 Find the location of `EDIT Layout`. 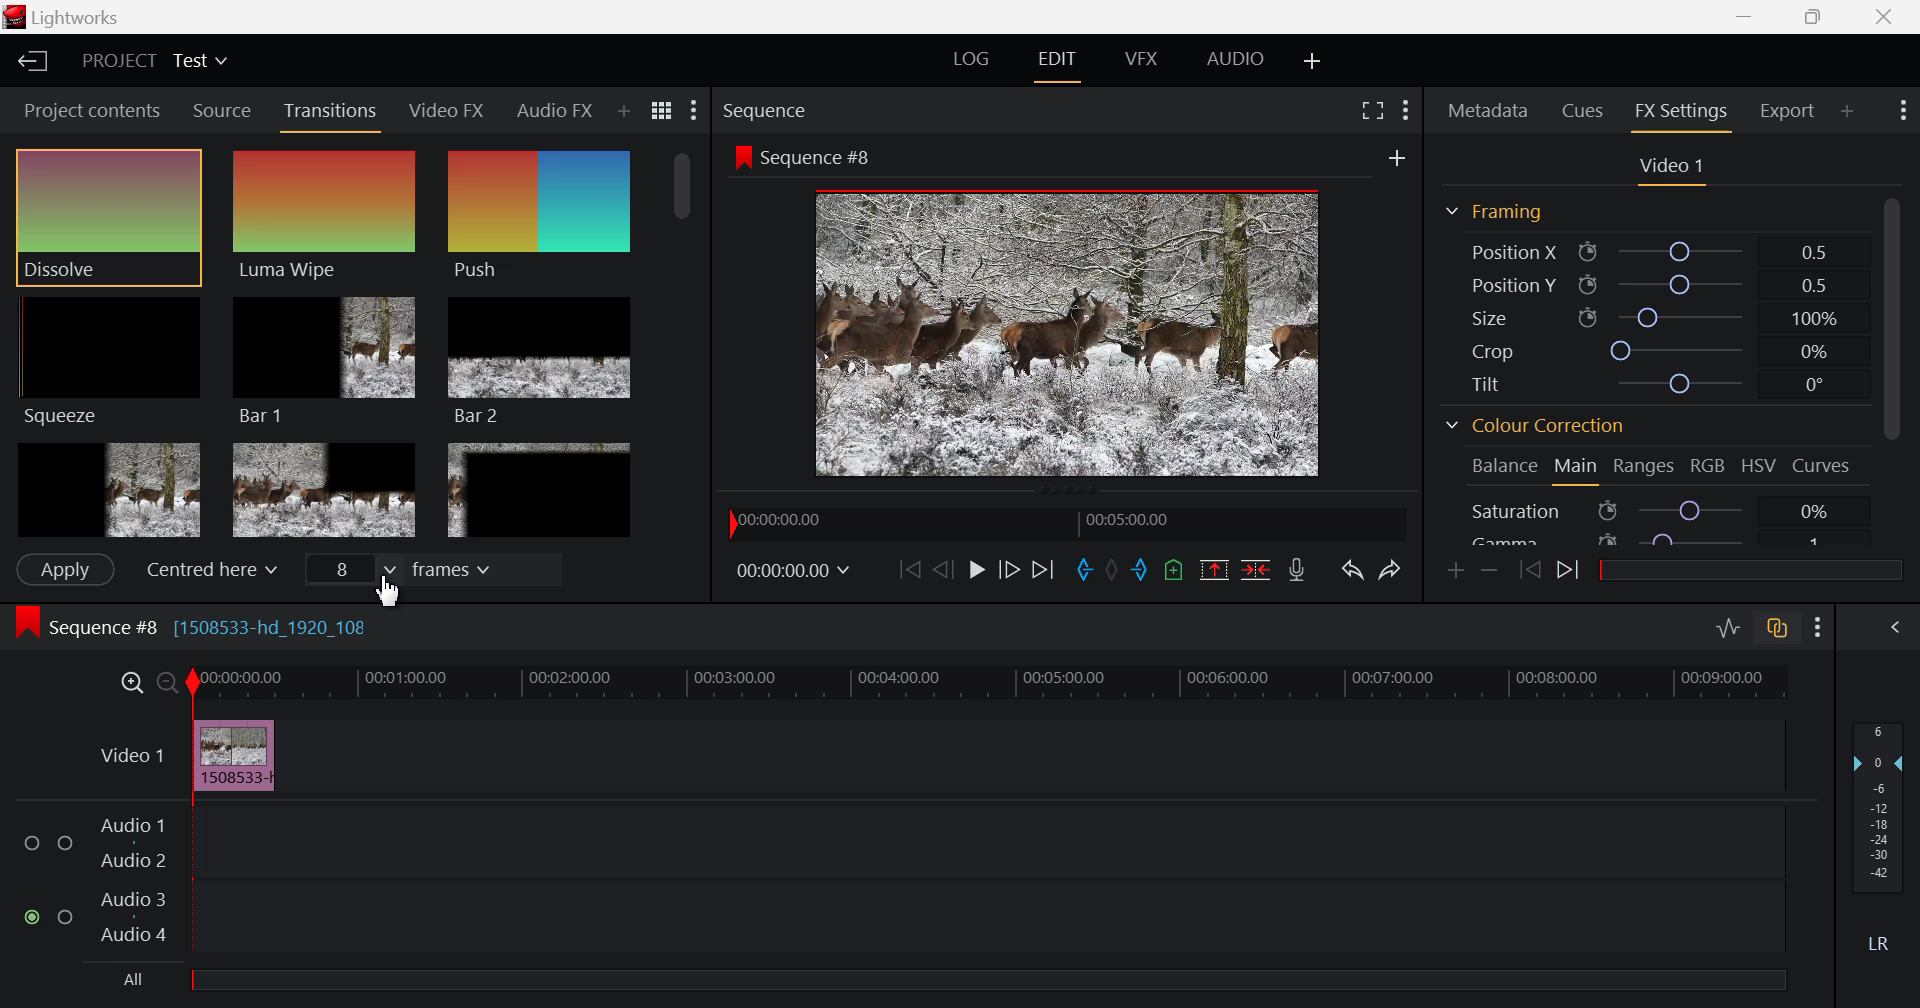

EDIT Layout is located at coordinates (1058, 63).